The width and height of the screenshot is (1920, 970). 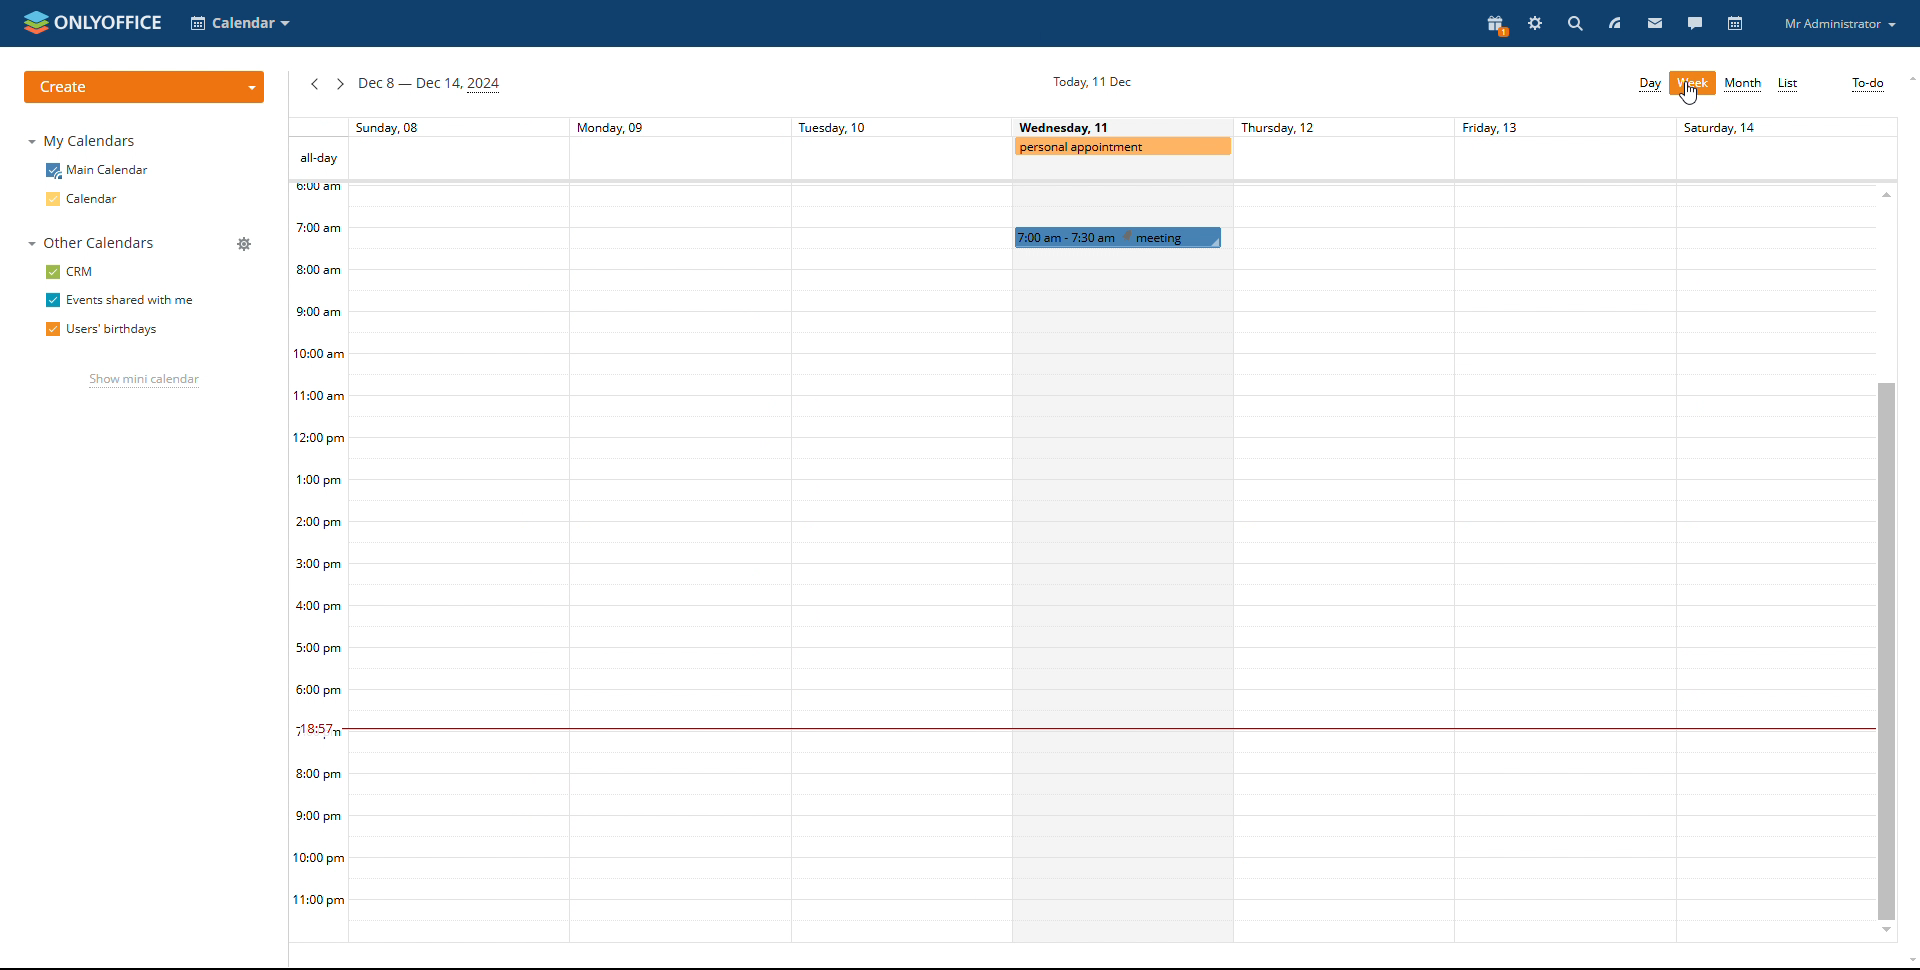 I want to click on users' birthday, so click(x=103, y=329).